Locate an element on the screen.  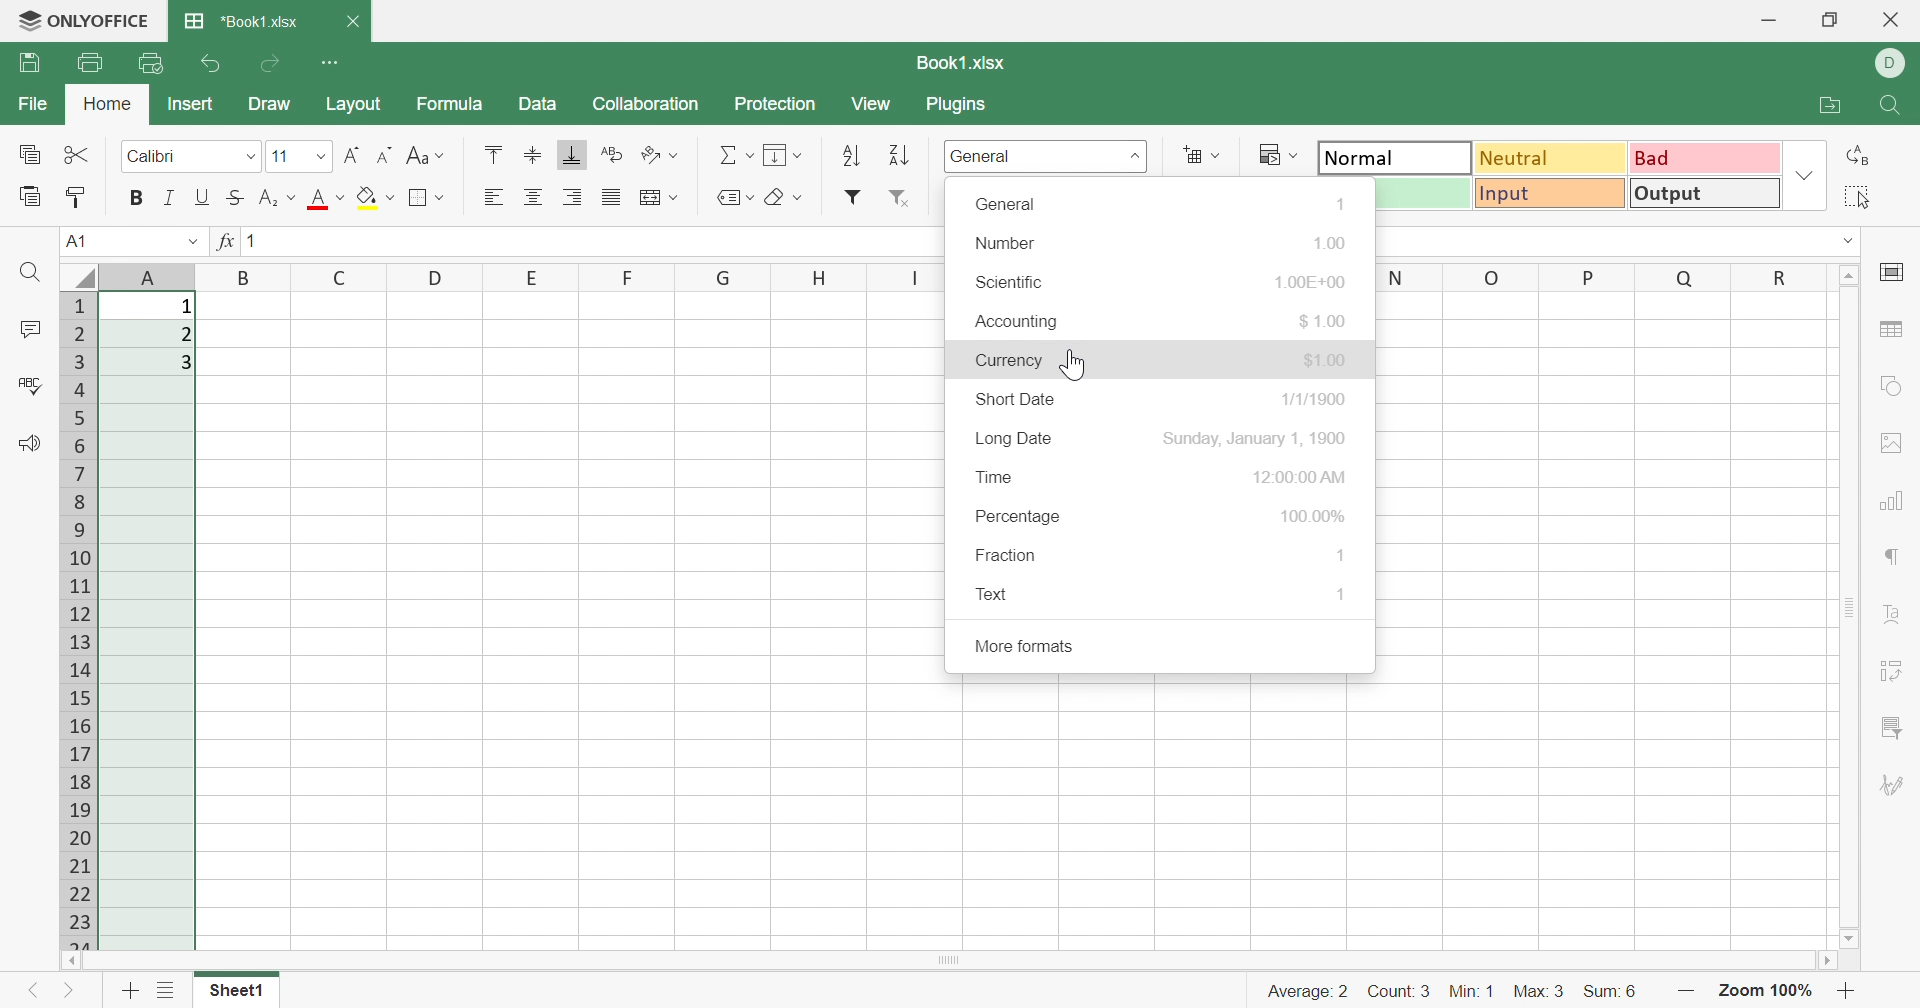
Sort descending is located at coordinates (898, 157).